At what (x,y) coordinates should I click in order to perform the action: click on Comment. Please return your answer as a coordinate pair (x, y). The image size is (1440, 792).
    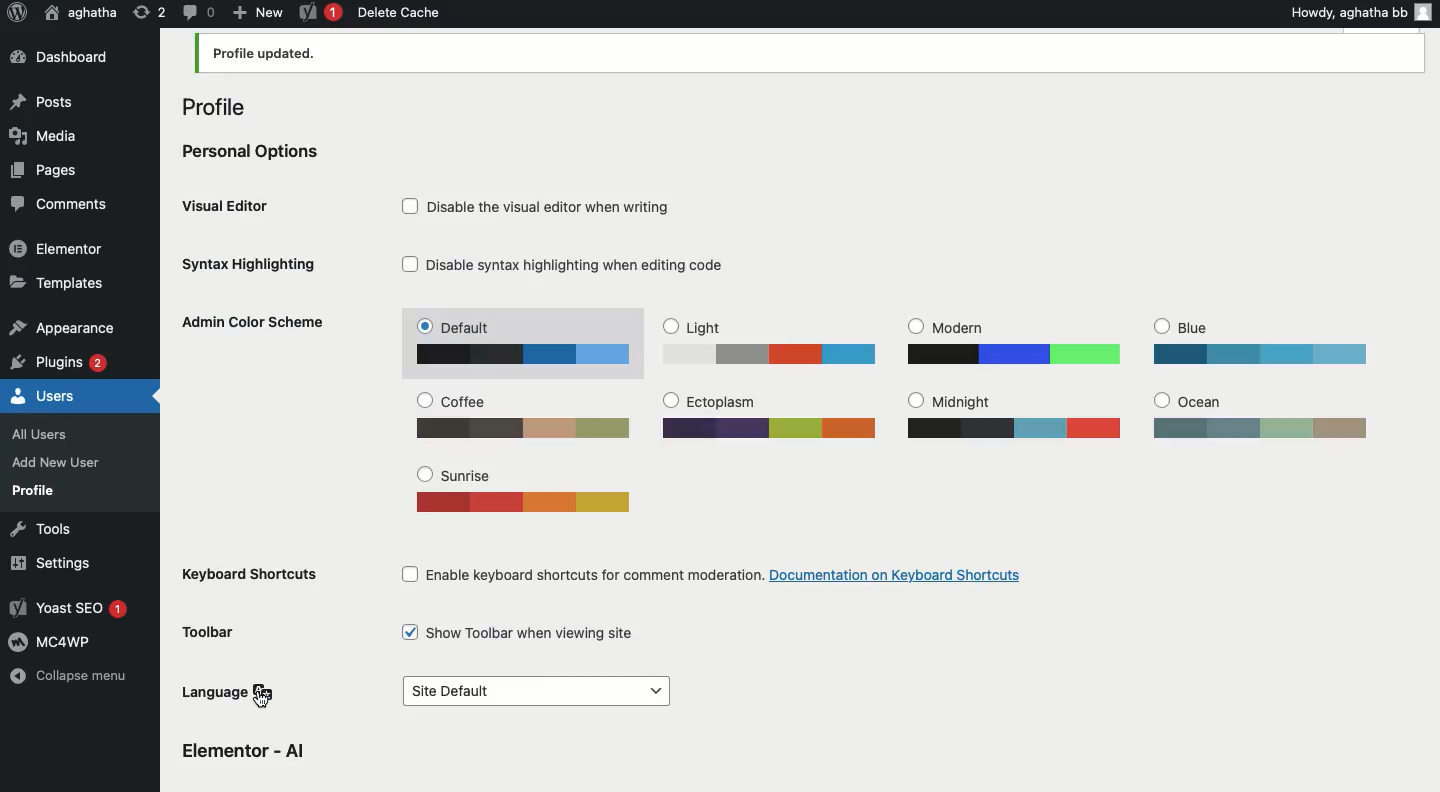
    Looking at the image, I should click on (197, 11).